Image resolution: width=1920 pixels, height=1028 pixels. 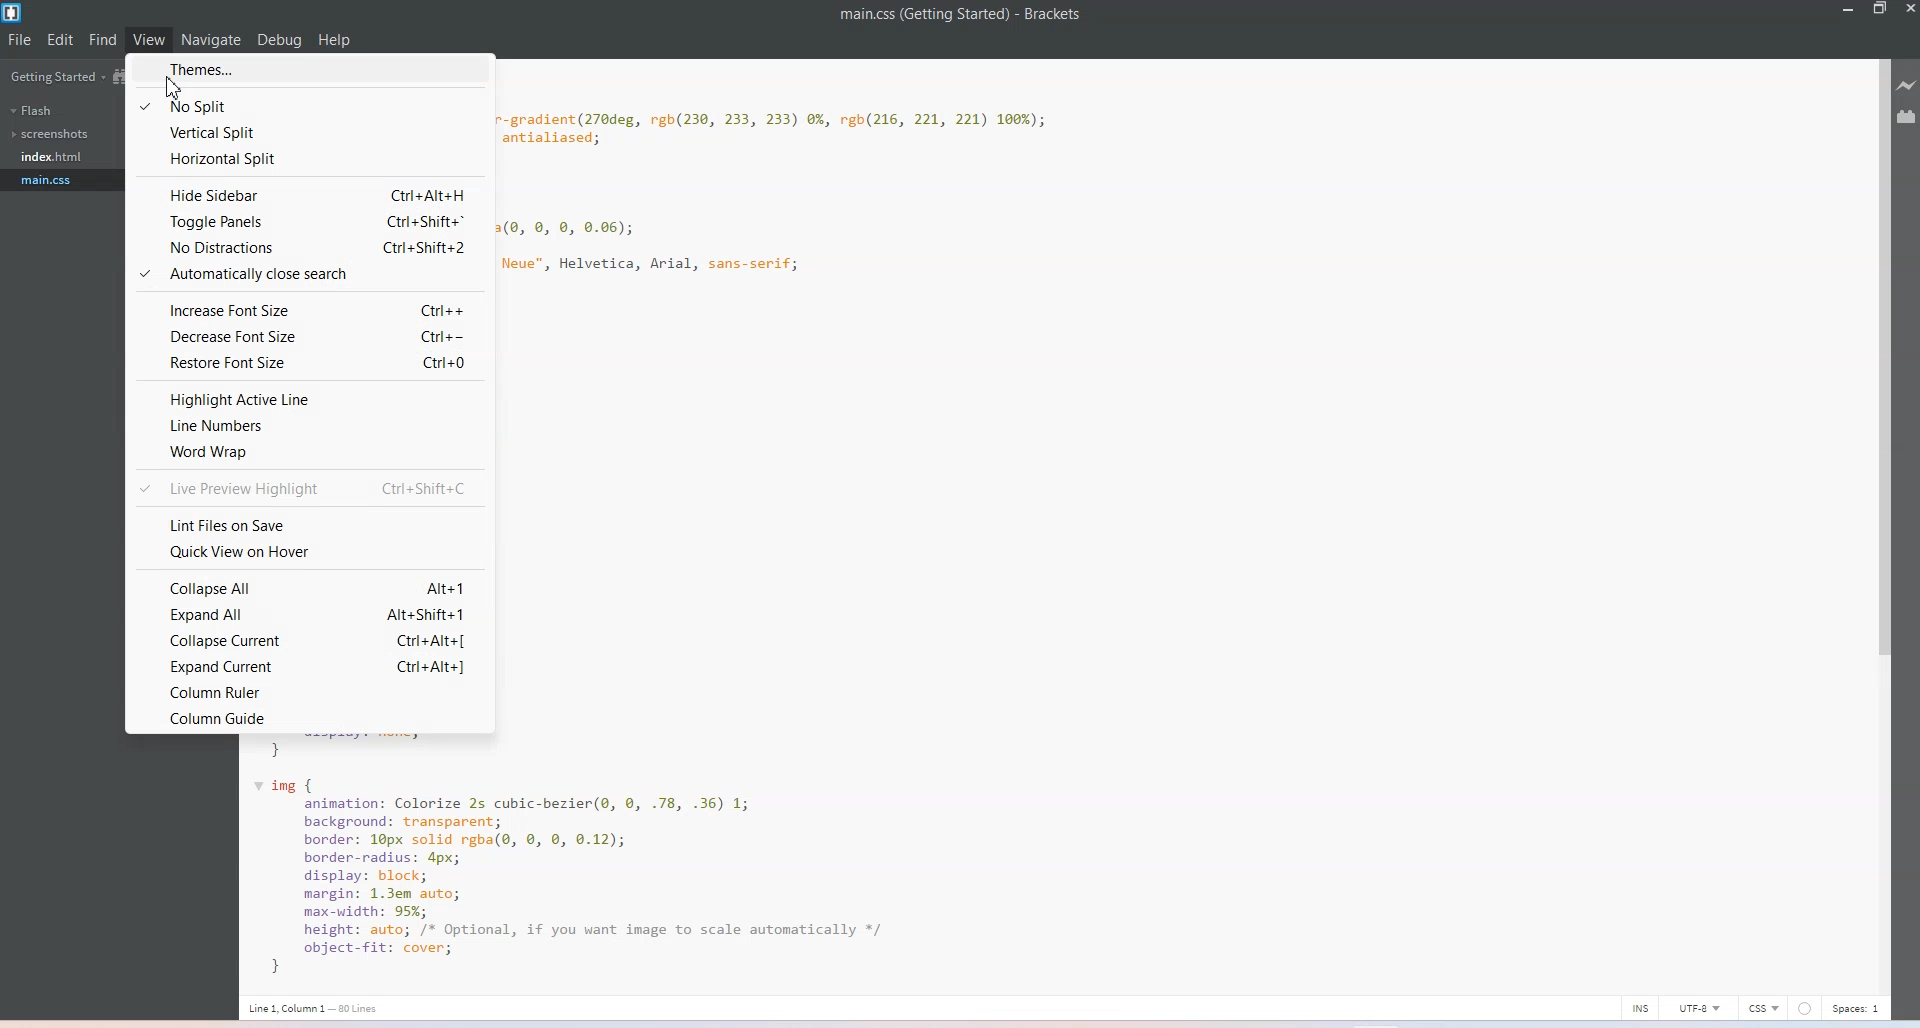 I want to click on Collapse current, so click(x=308, y=640).